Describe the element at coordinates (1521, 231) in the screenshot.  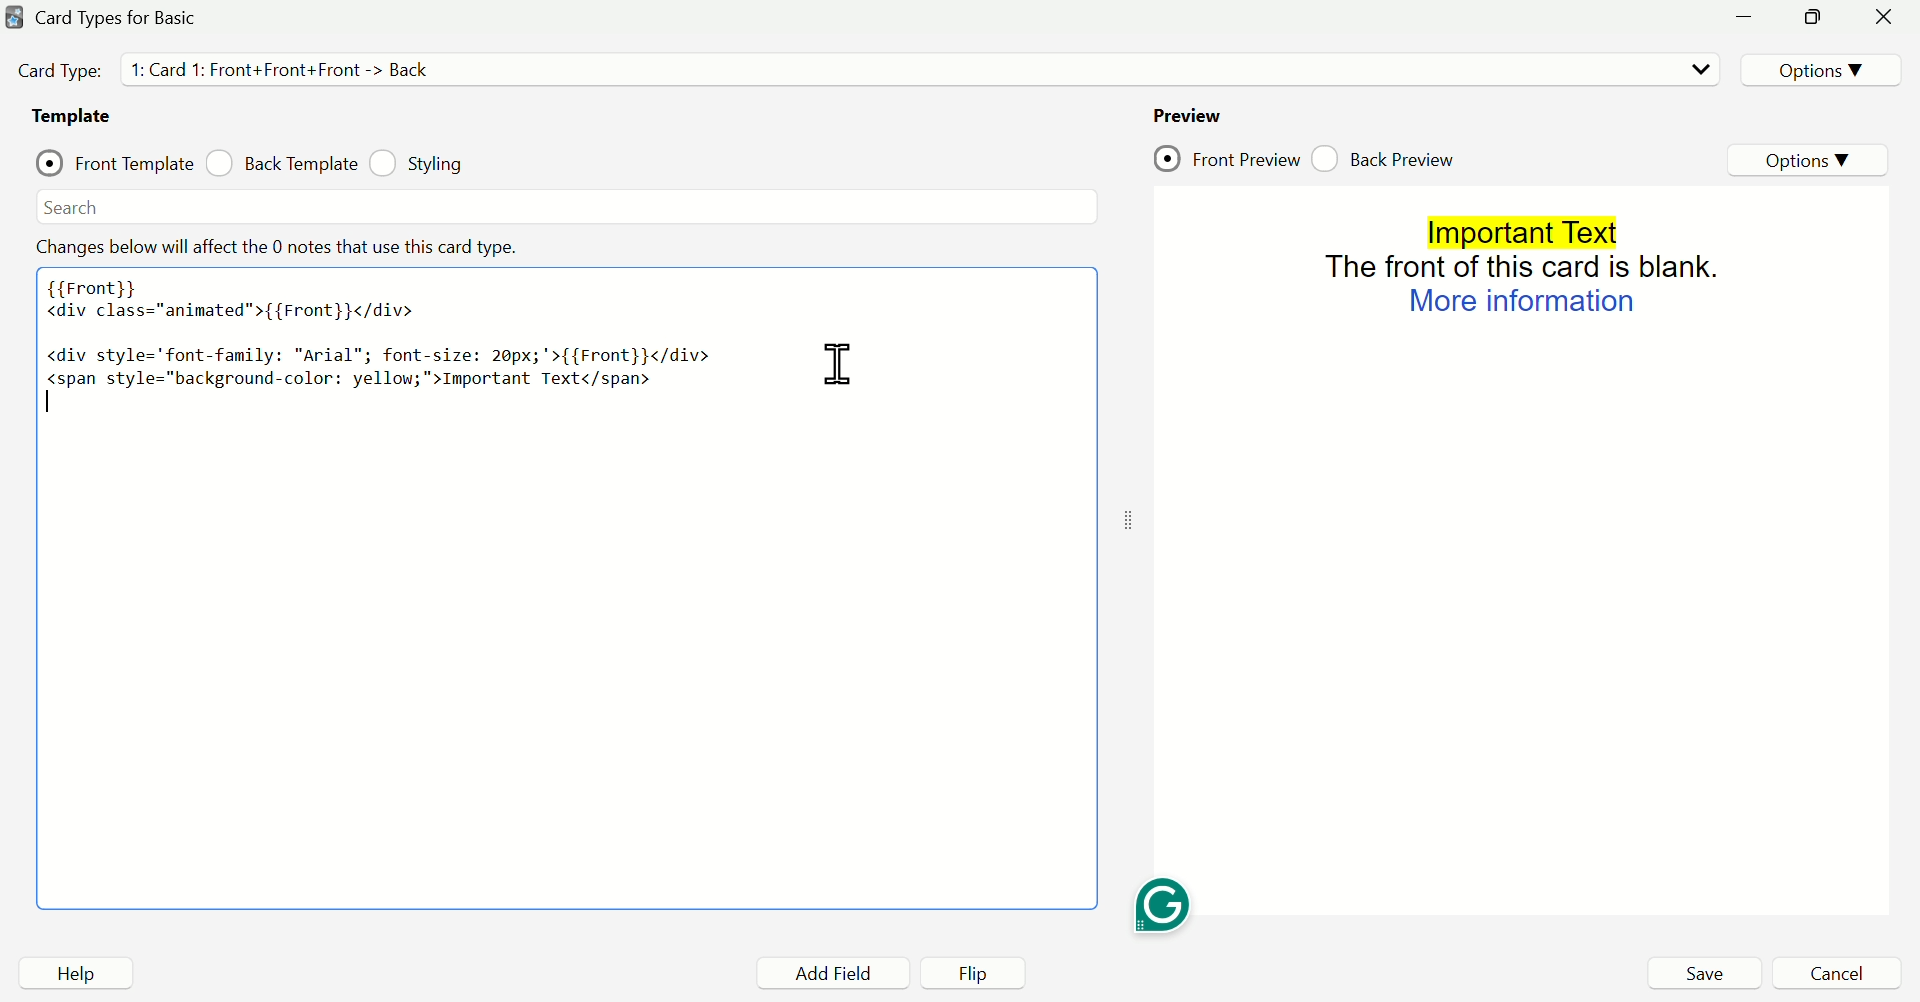
I see `Important text (Highlighted)` at that location.